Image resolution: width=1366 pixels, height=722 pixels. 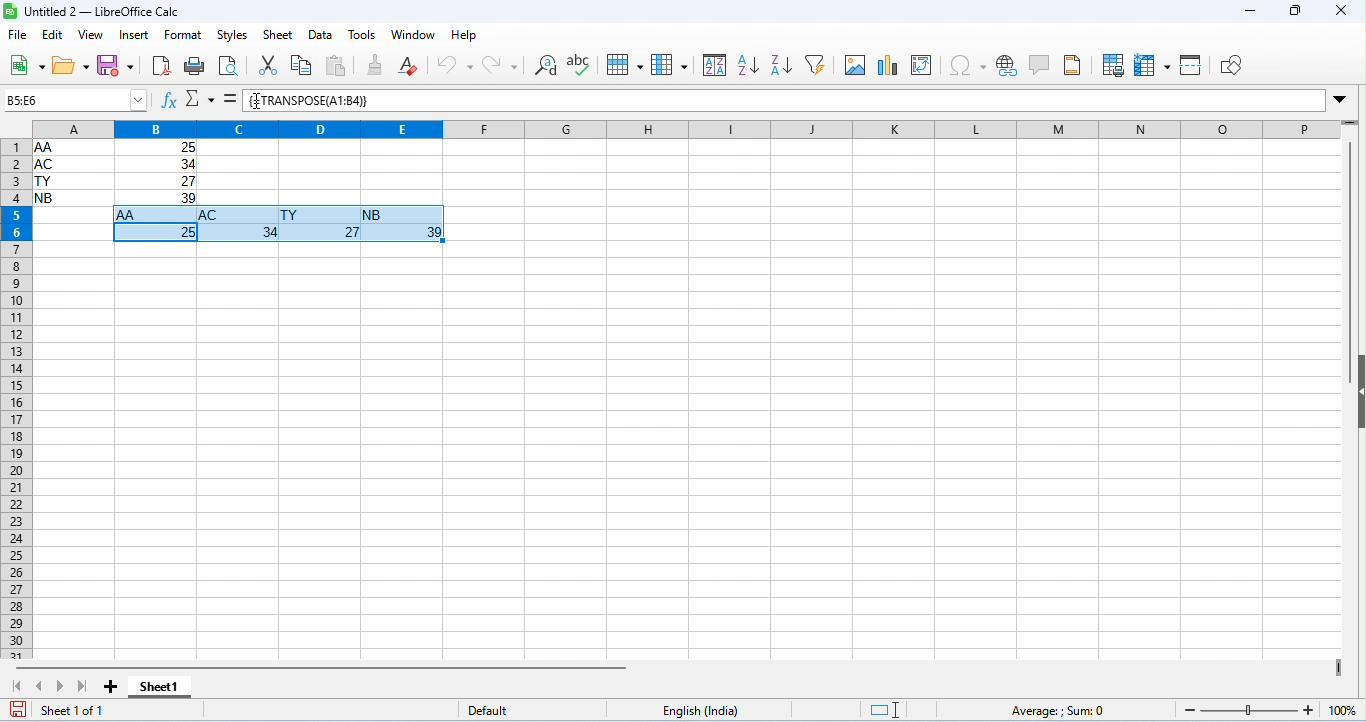 I want to click on insert hyperlink, so click(x=1007, y=63).